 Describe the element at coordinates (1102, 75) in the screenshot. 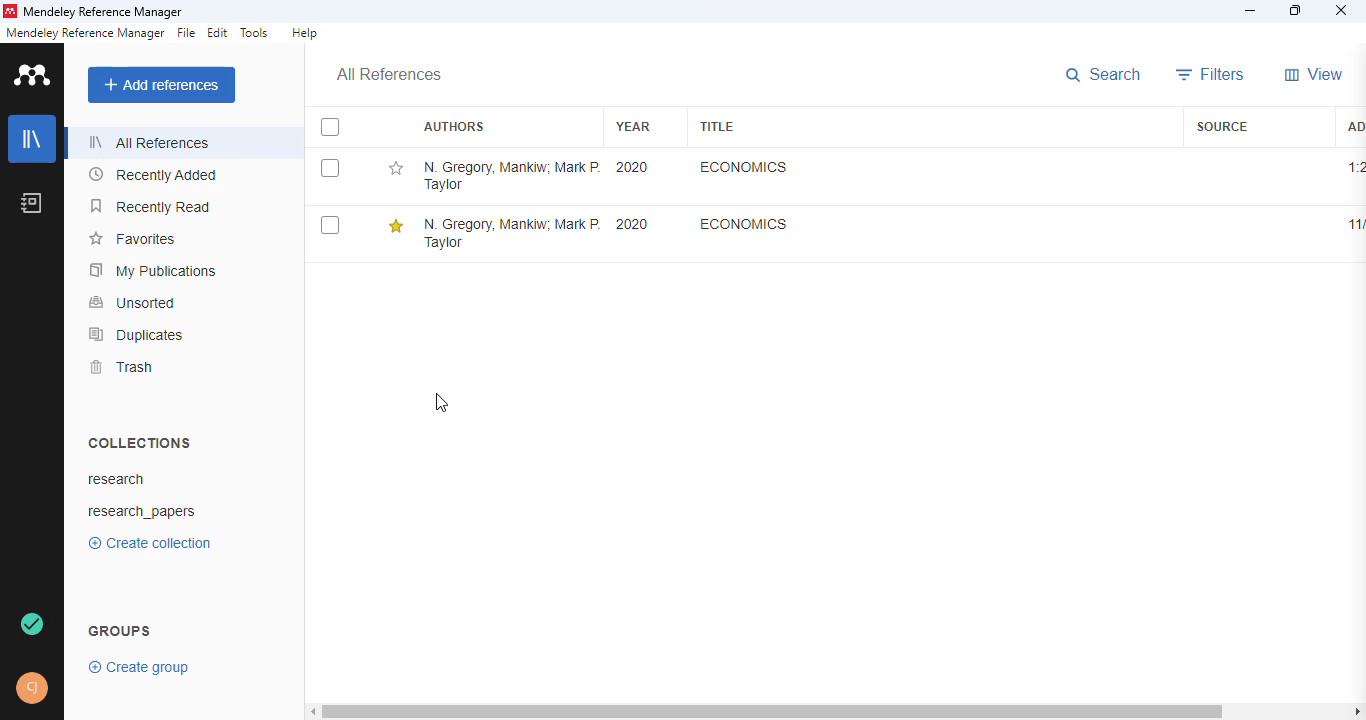

I see `search` at that location.